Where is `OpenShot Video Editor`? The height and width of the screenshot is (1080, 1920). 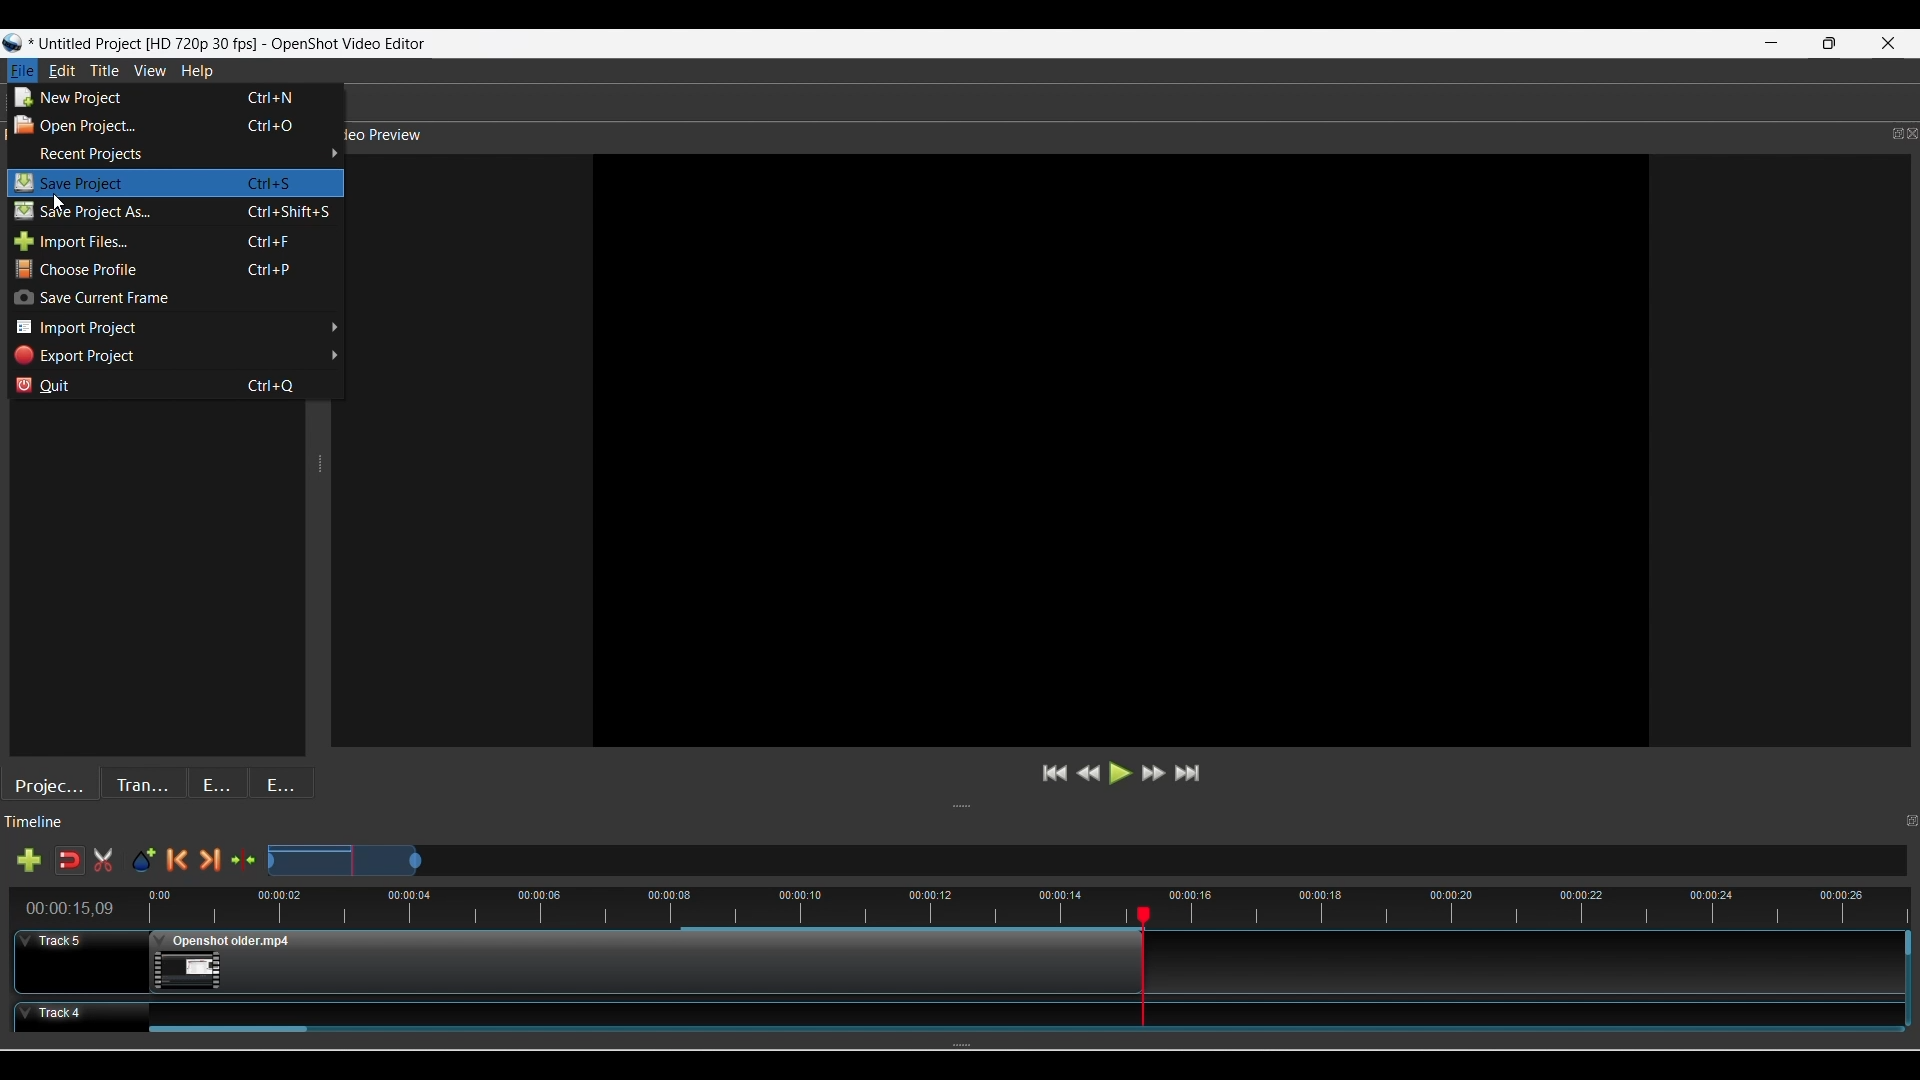
OpenShot Video Editor is located at coordinates (351, 45).